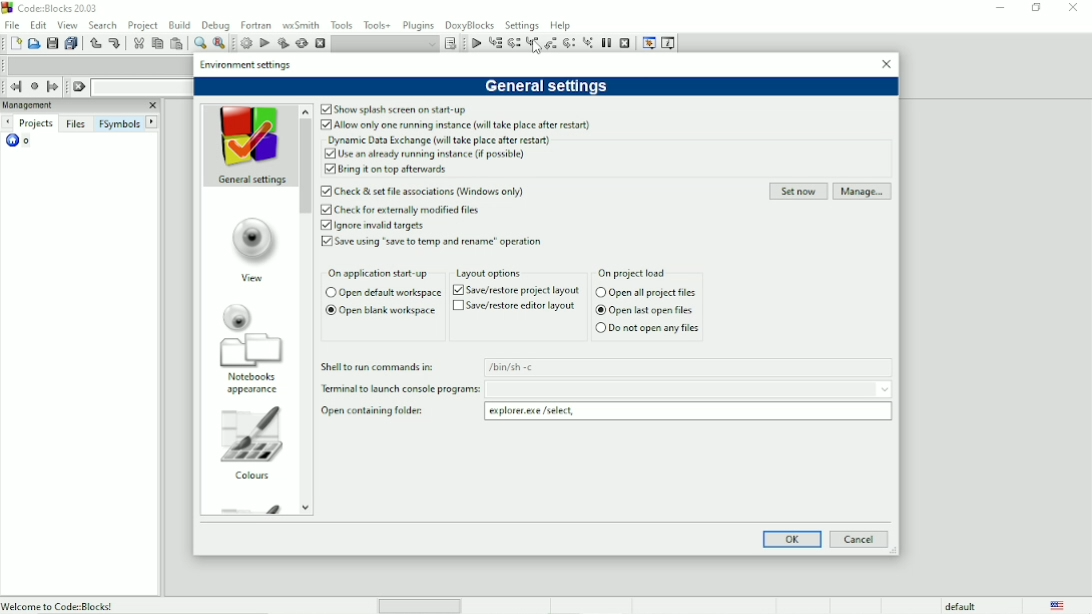 Image resolution: width=1092 pixels, height=614 pixels. Describe the element at coordinates (139, 87) in the screenshot. I see `Drop down` at that location.